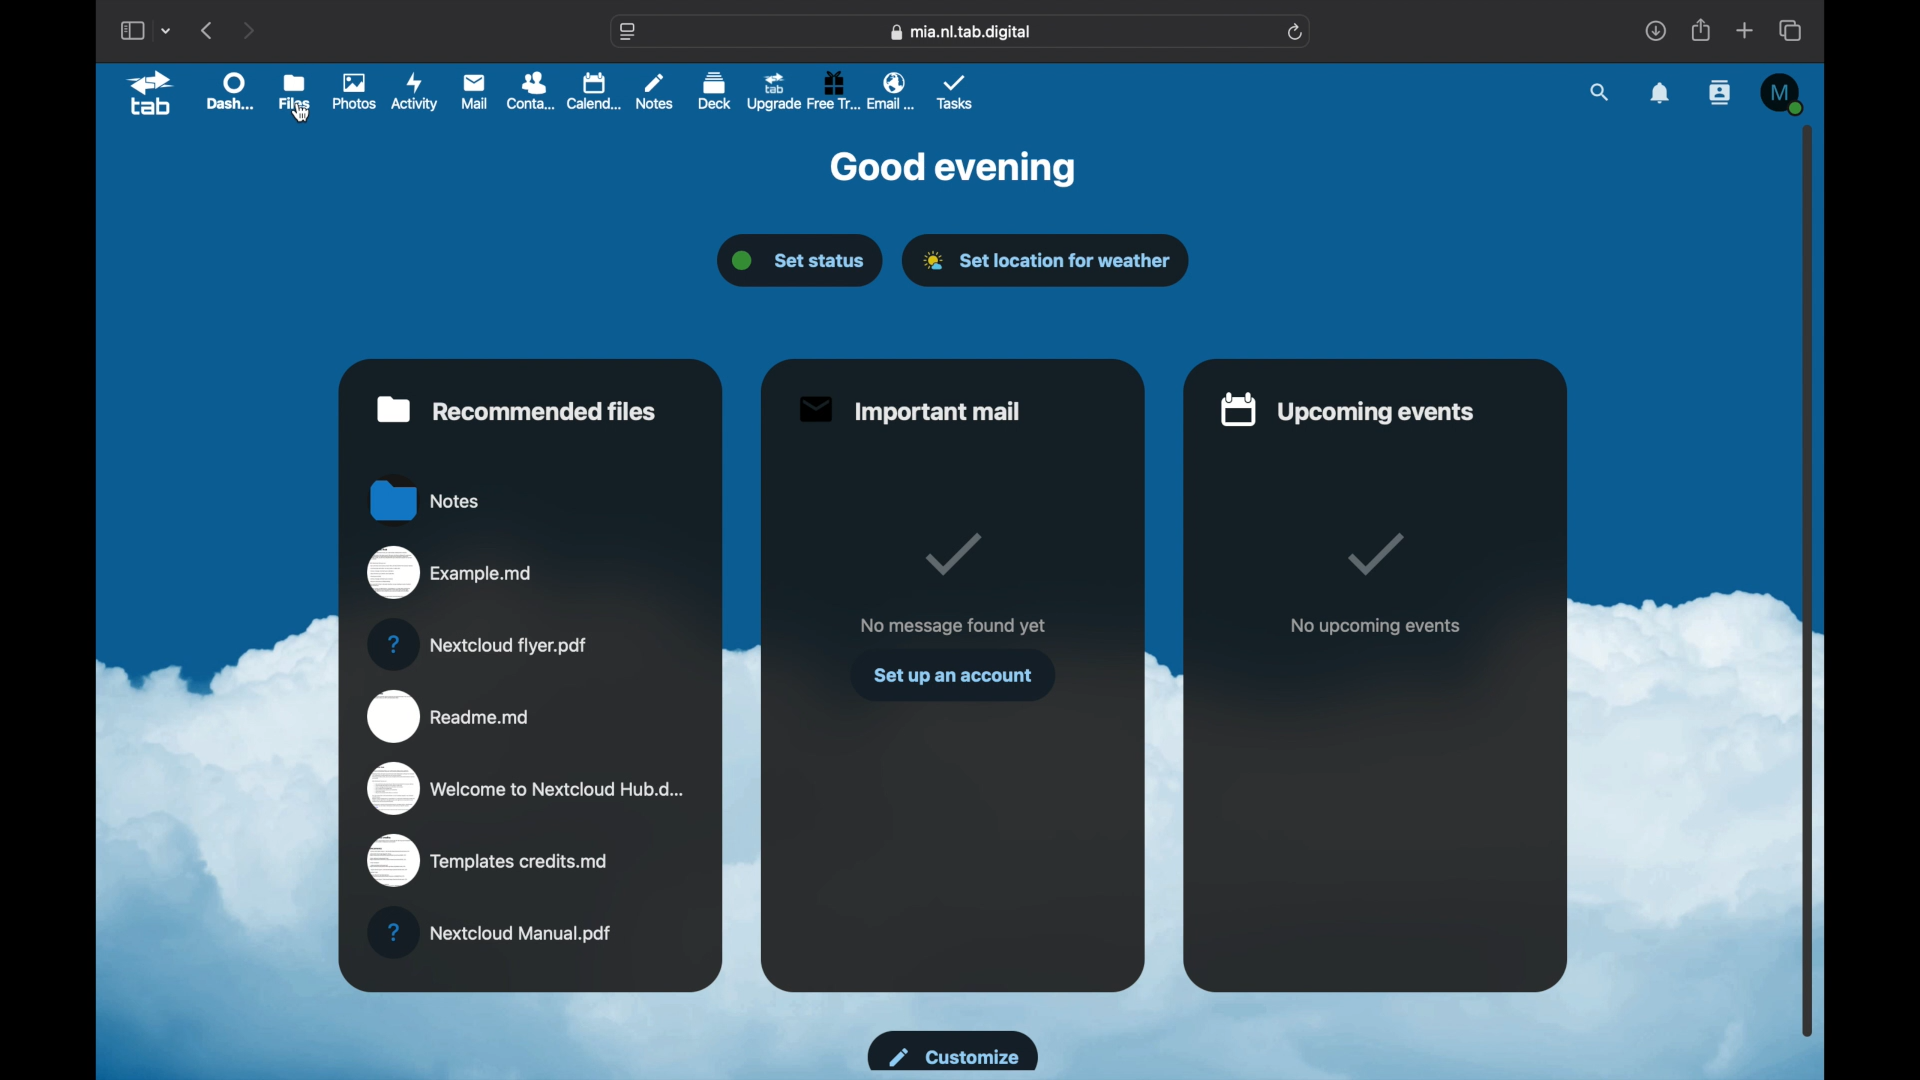 This screenshot has height=1080, width=1920. What do you see at coordinates (529, 91) in the screenshot?
I see `contacts` at bounding box center [529, 91].